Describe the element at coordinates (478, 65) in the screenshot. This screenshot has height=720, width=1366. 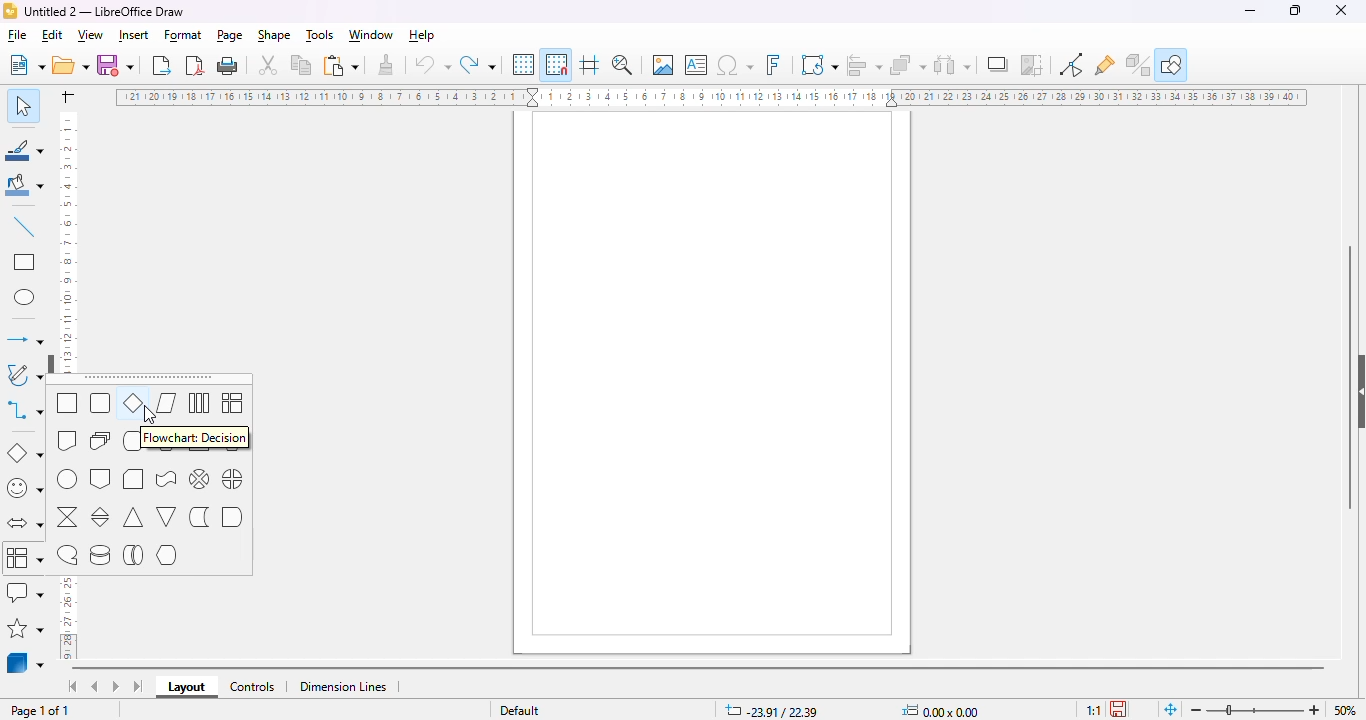
I see `redo` at that location.